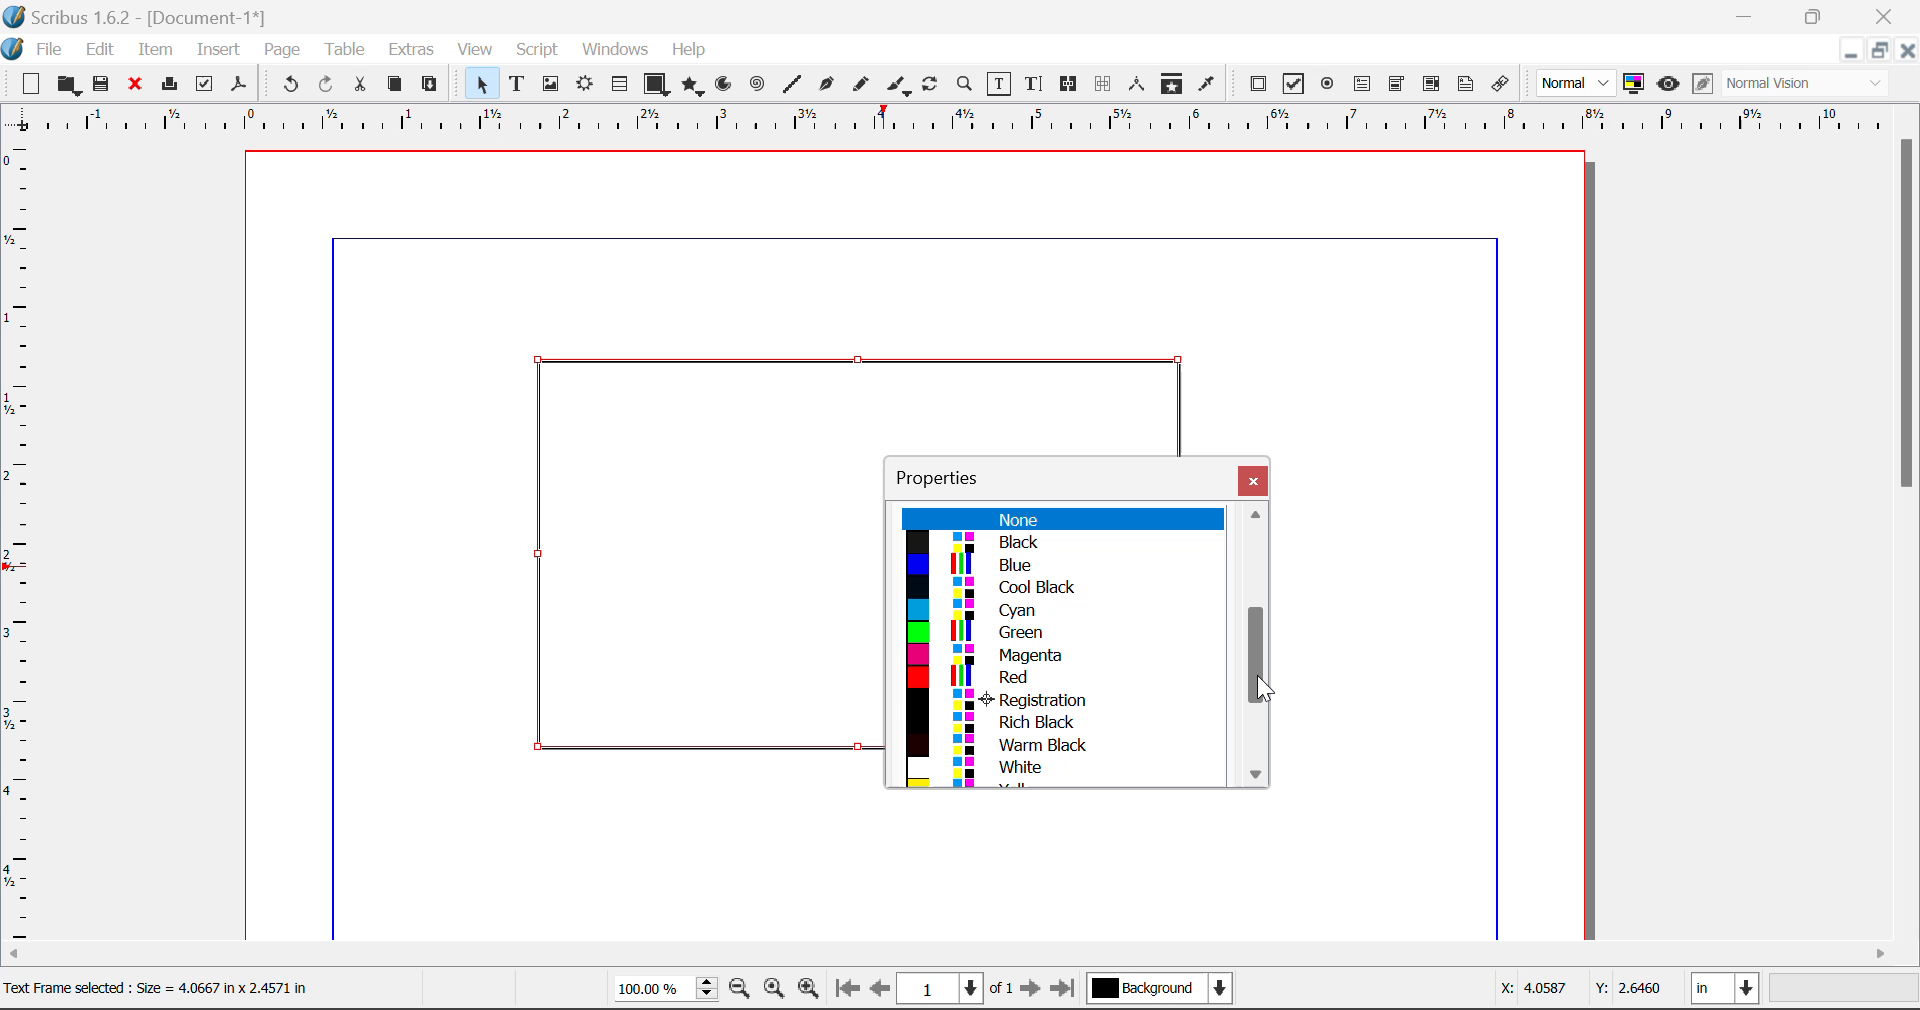 This screenshot has height=1010, width=1920. Describe the element at coordinates (1813, 84) in the screenshot. I see `Display Visual Appearance` at that location.